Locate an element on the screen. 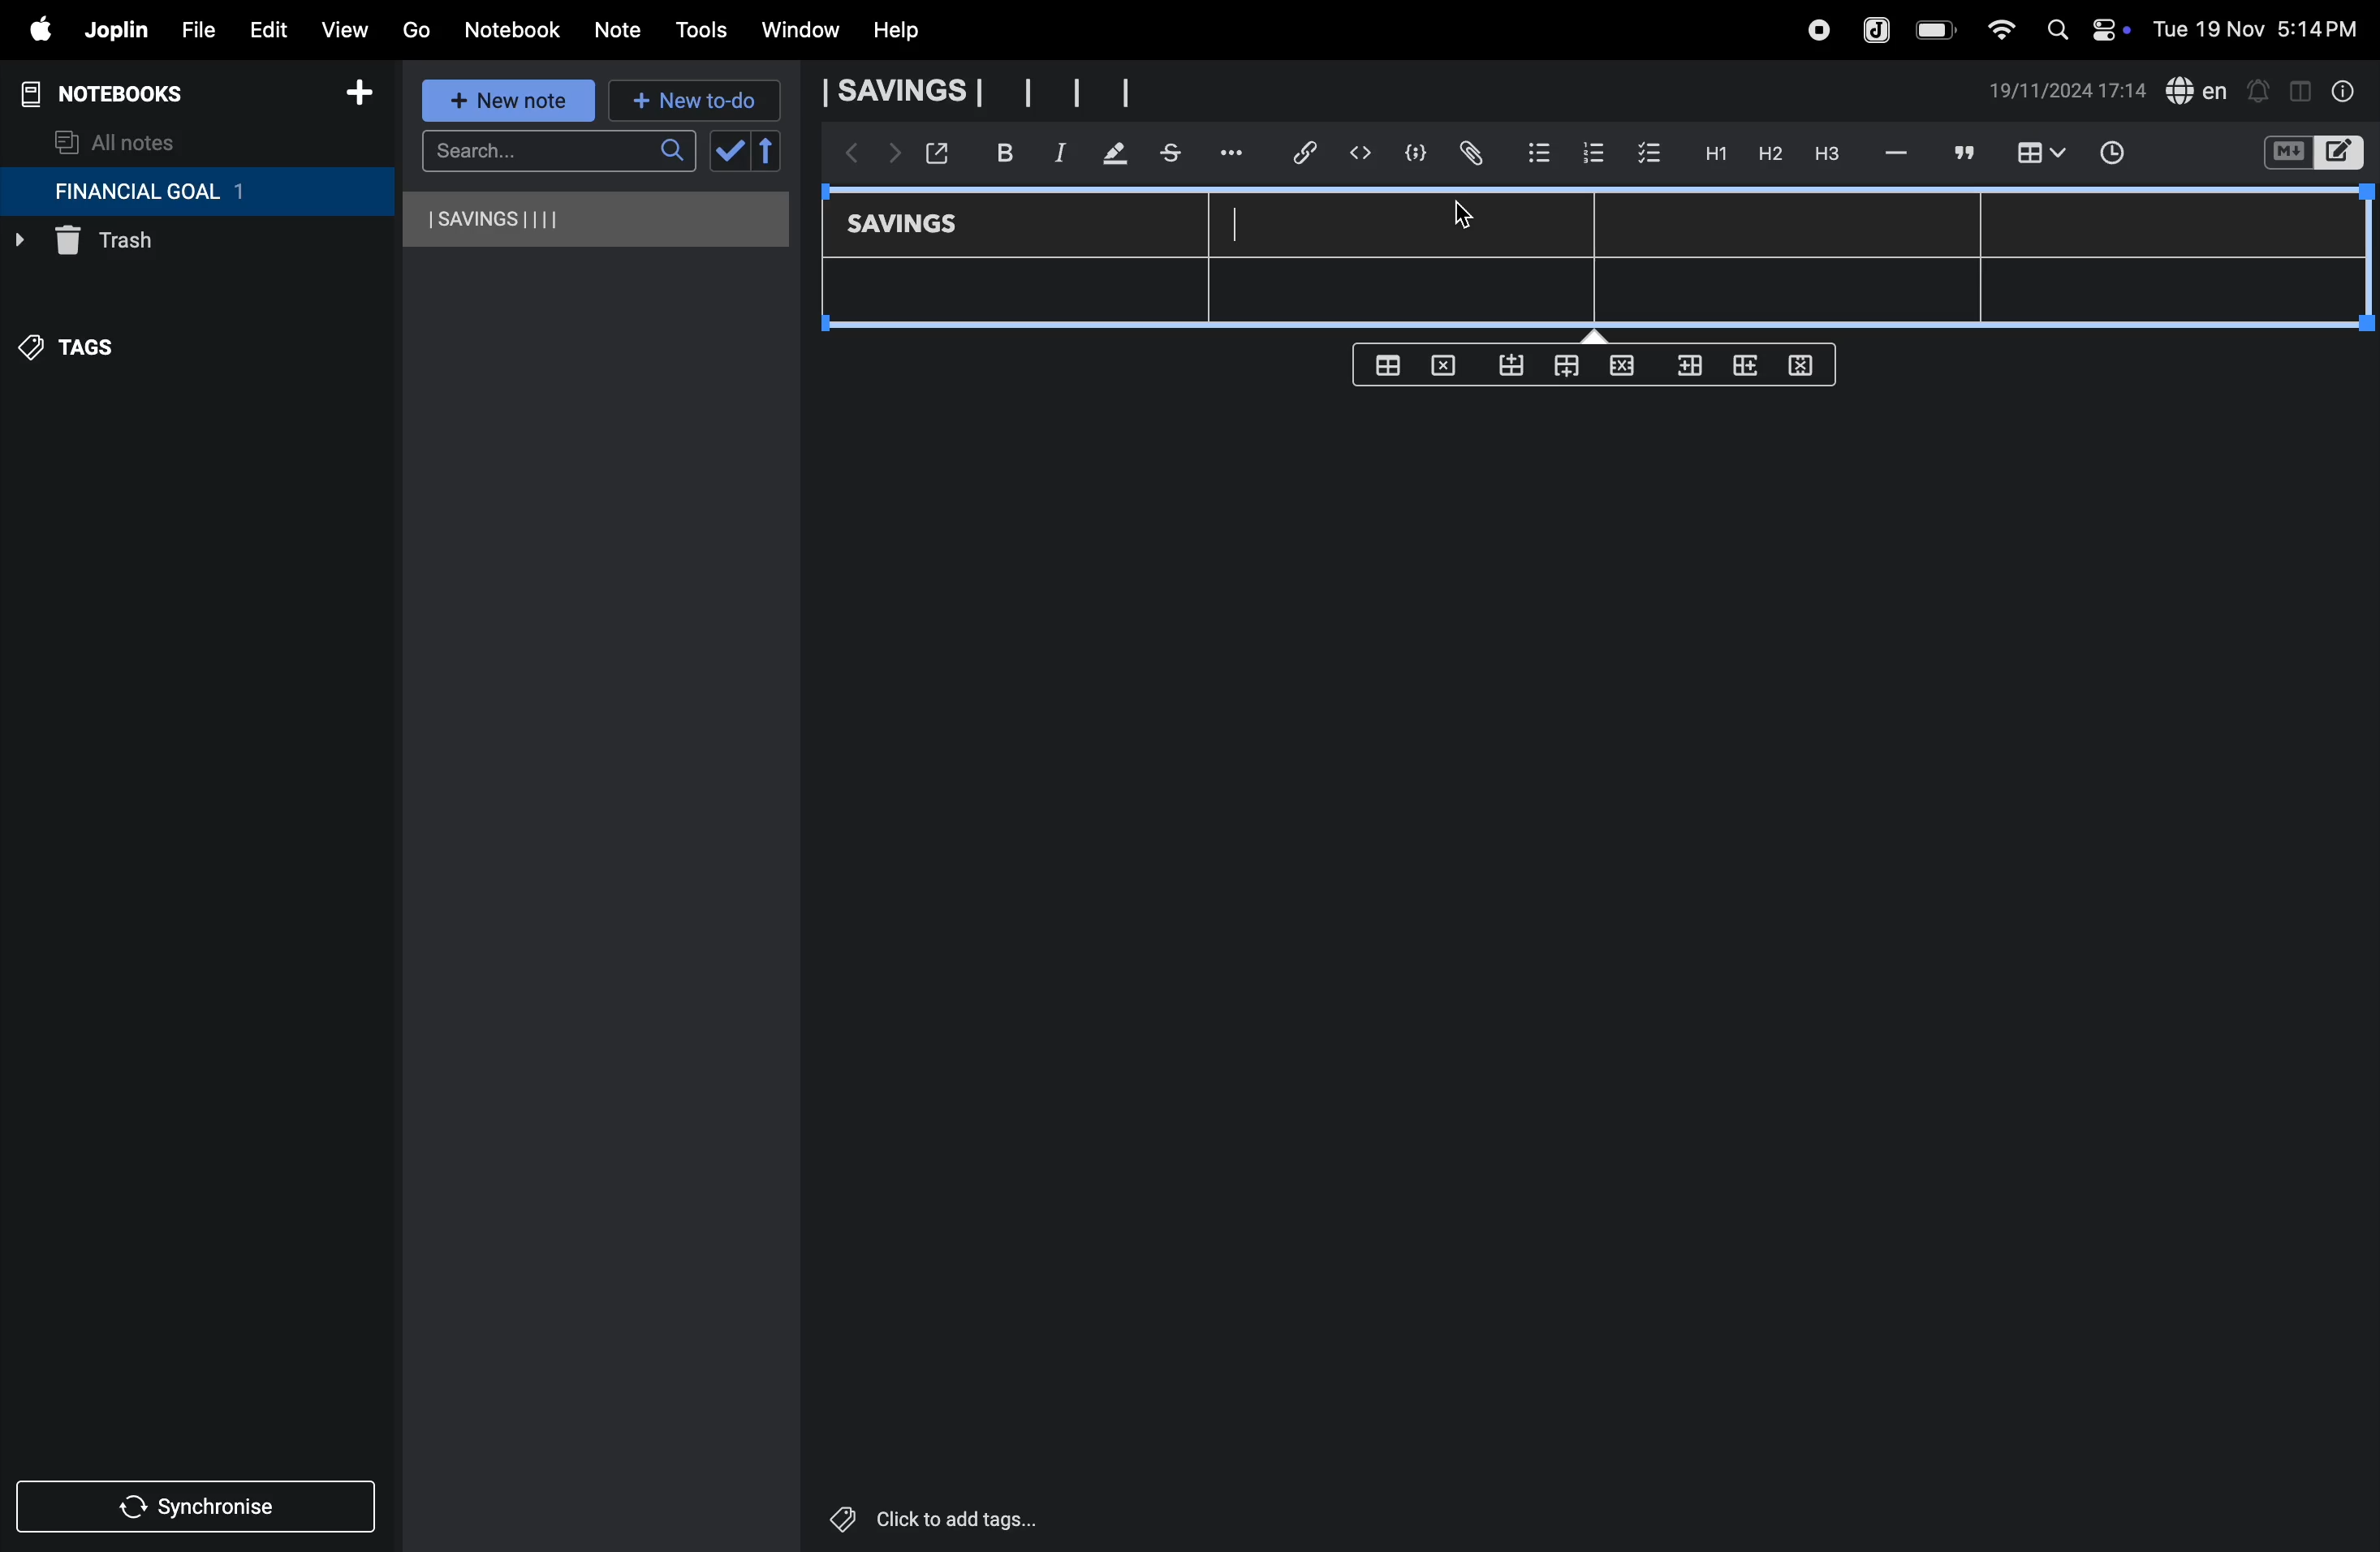 The image size is (2380, 1552). alert is located at coordinates (2257, 90).